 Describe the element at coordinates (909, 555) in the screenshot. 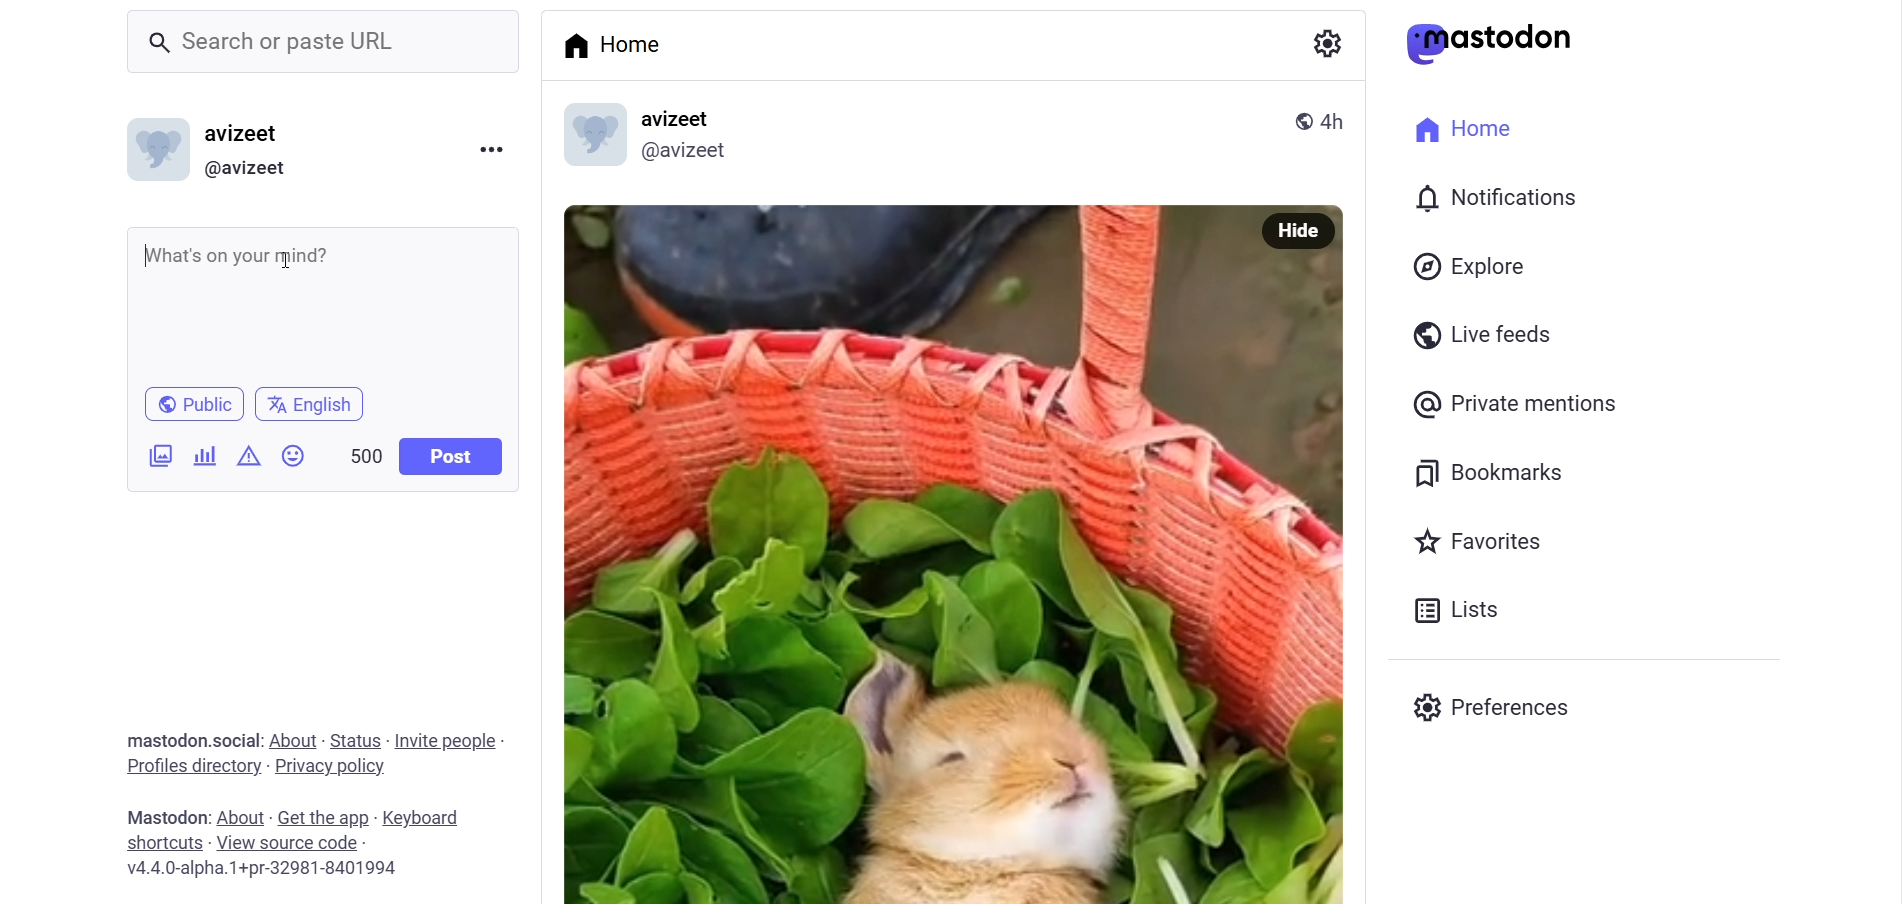

I see `Image Poted` at that location.